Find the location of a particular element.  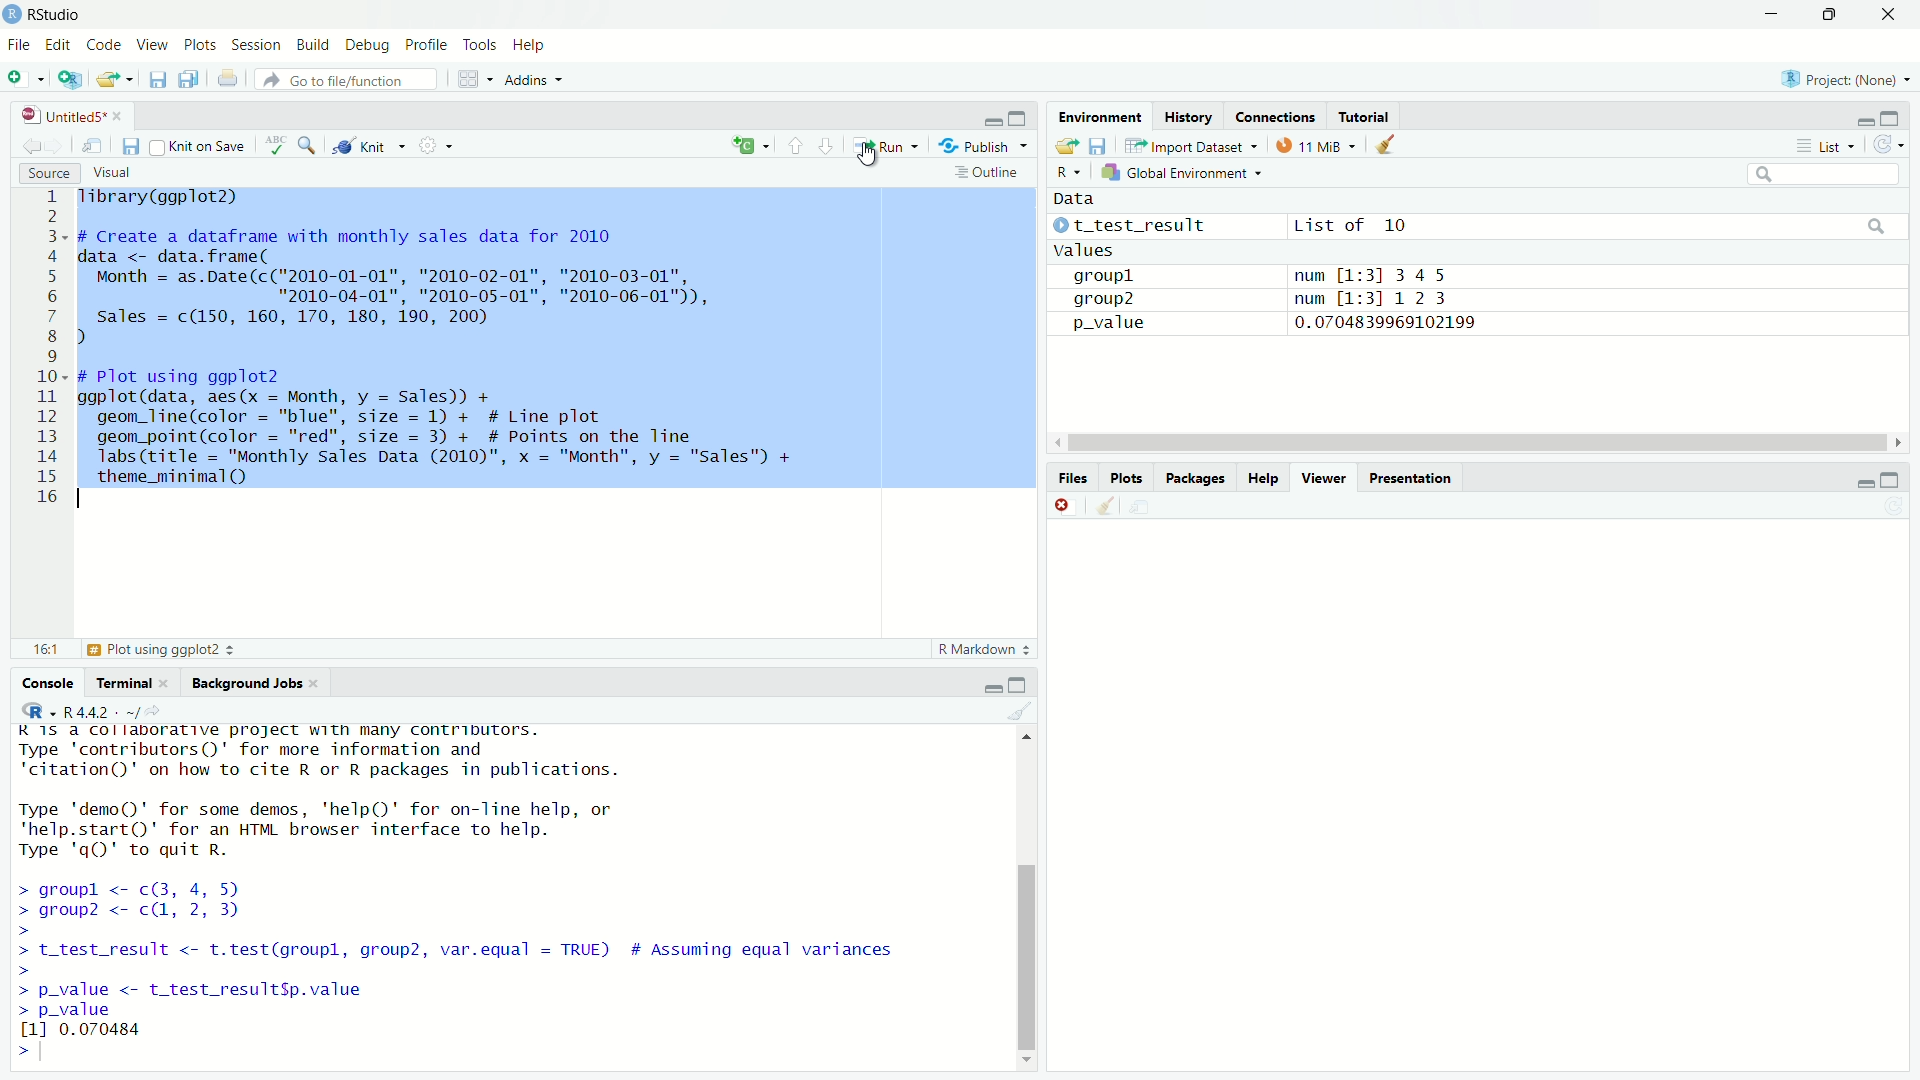

search is located at coordinates (1873, 226).